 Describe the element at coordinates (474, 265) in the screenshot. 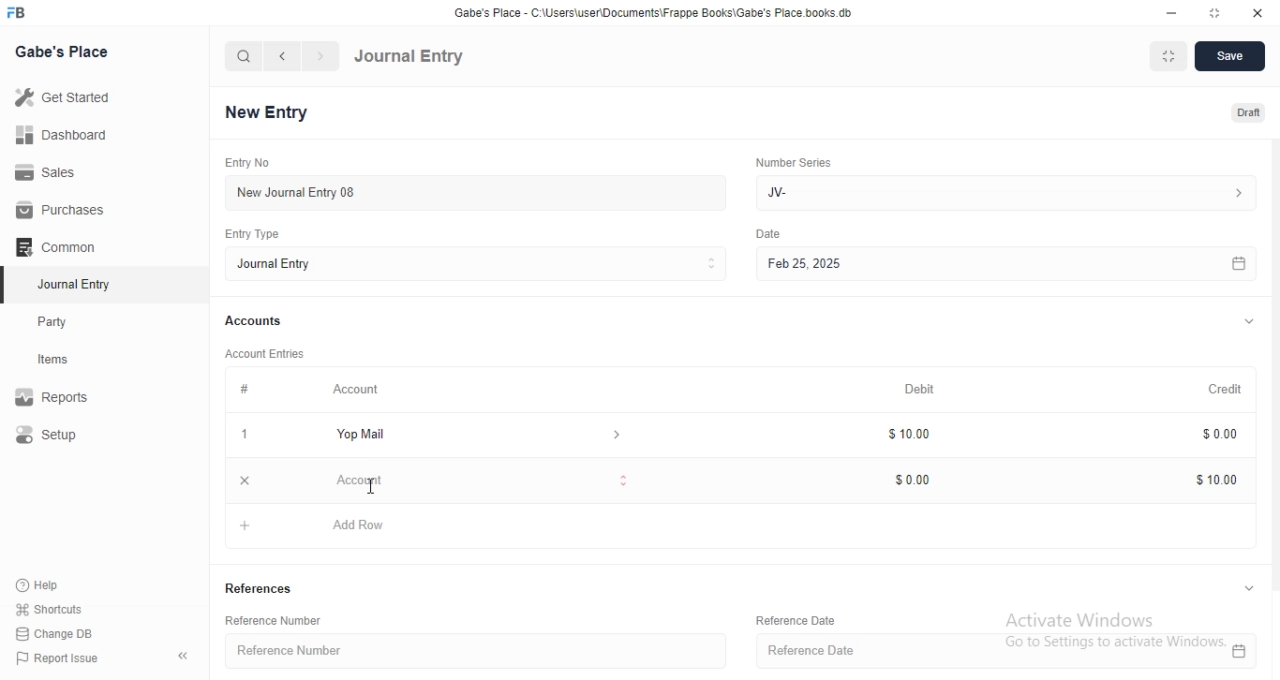

I see `Journal Entry` at that location.